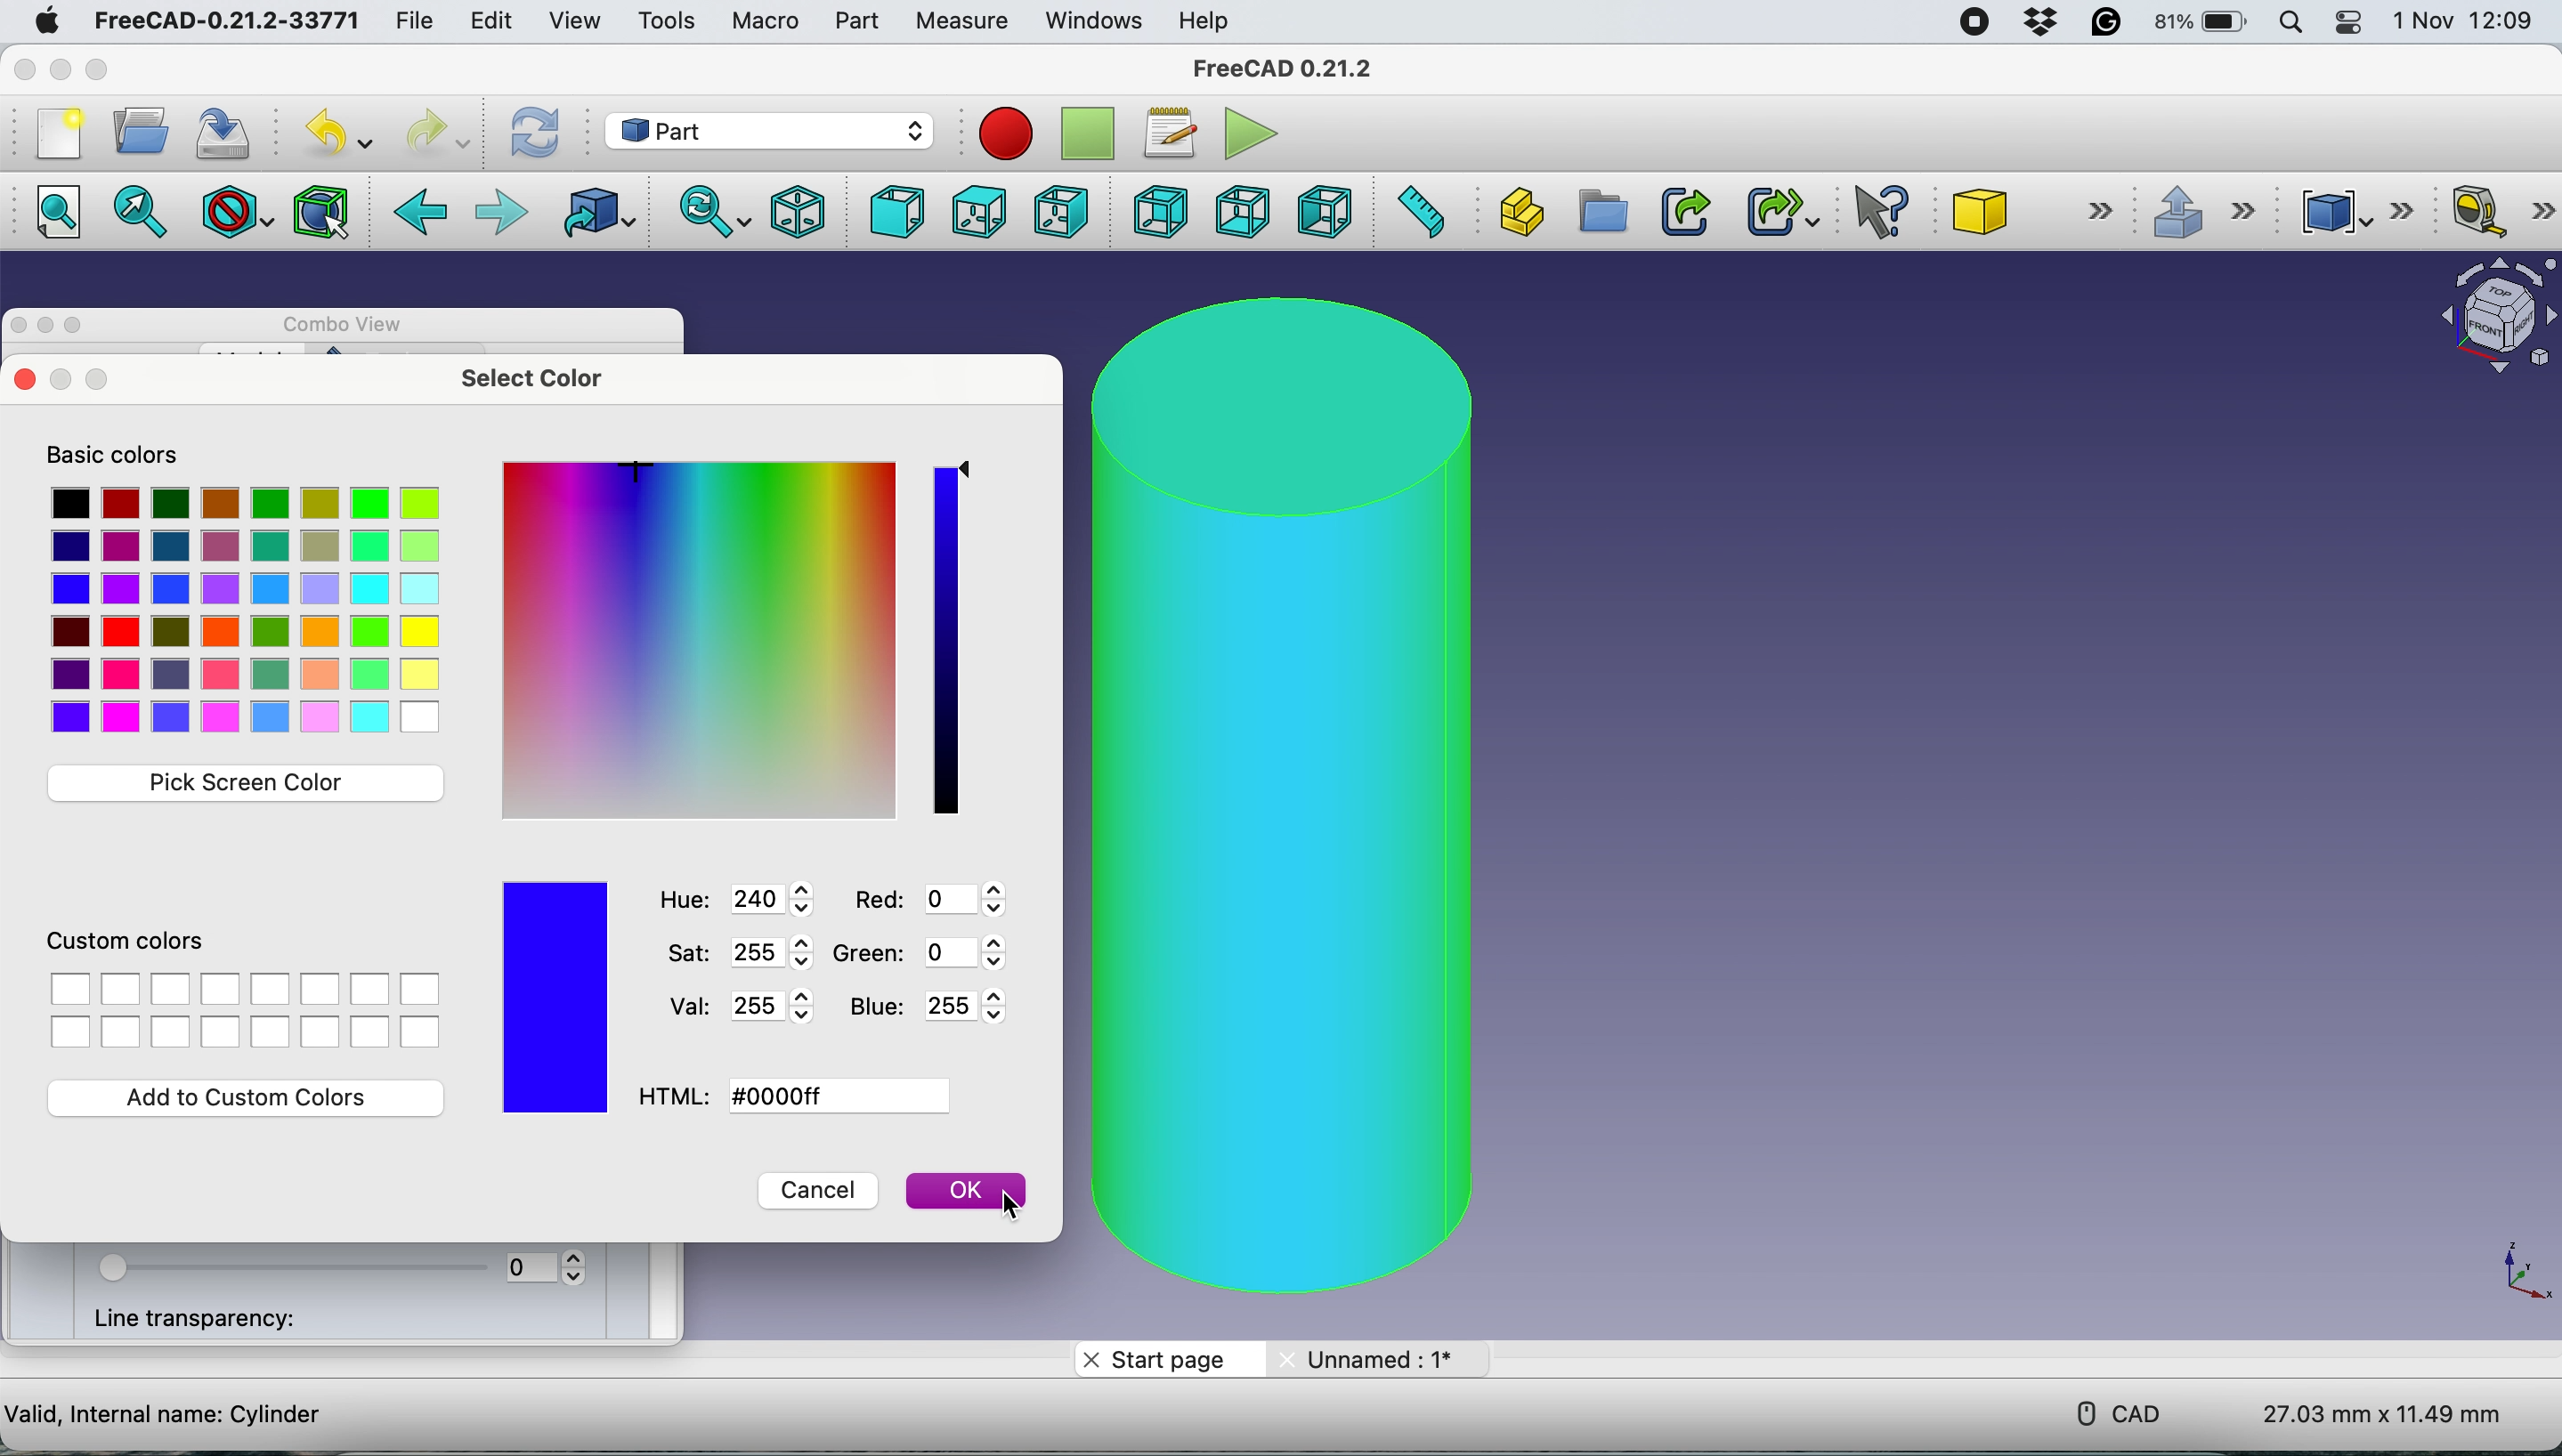 Image resolution: width=2562 pixels, height=1456 pixels. Describe the element at coordinates (860, 24) in the screenshot. I see `part` at that location.